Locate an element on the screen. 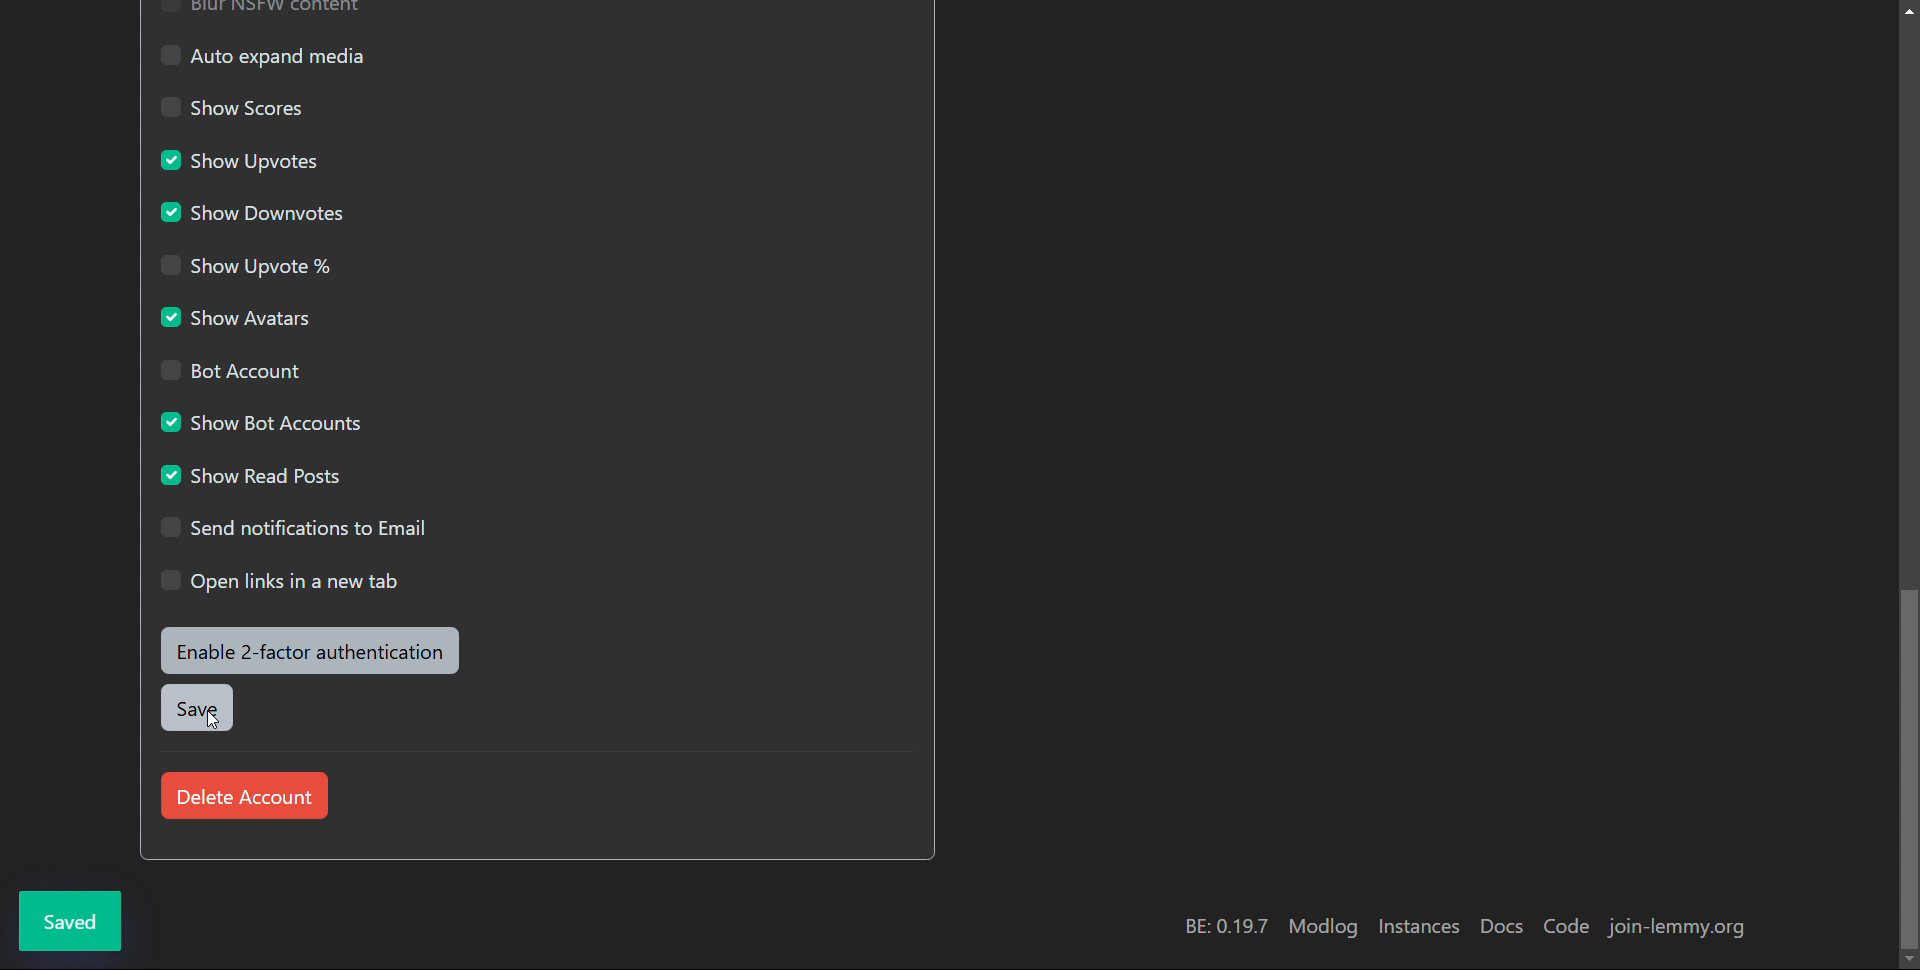  bot account is located at coordinates (233, 371).